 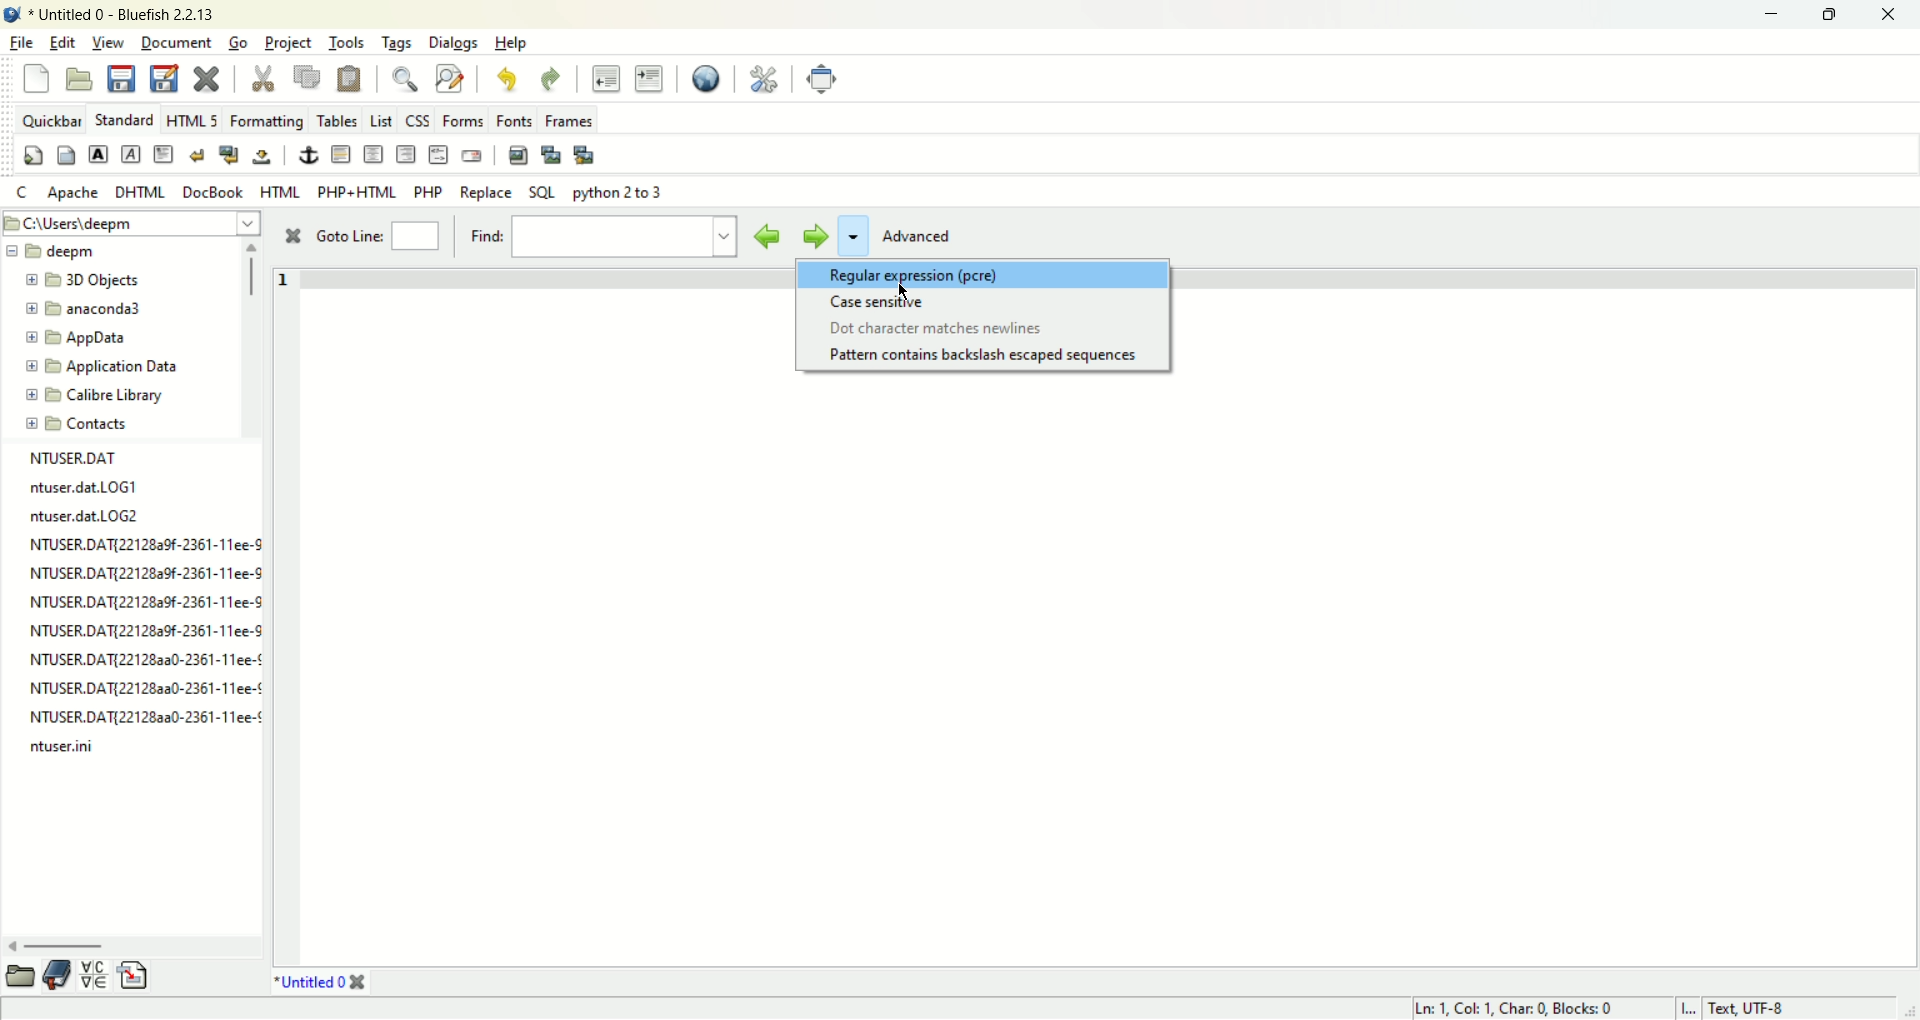 What do you see at coordinates (598, 238) in the screenshot?
I see `find` at bounding box center [598, 238].